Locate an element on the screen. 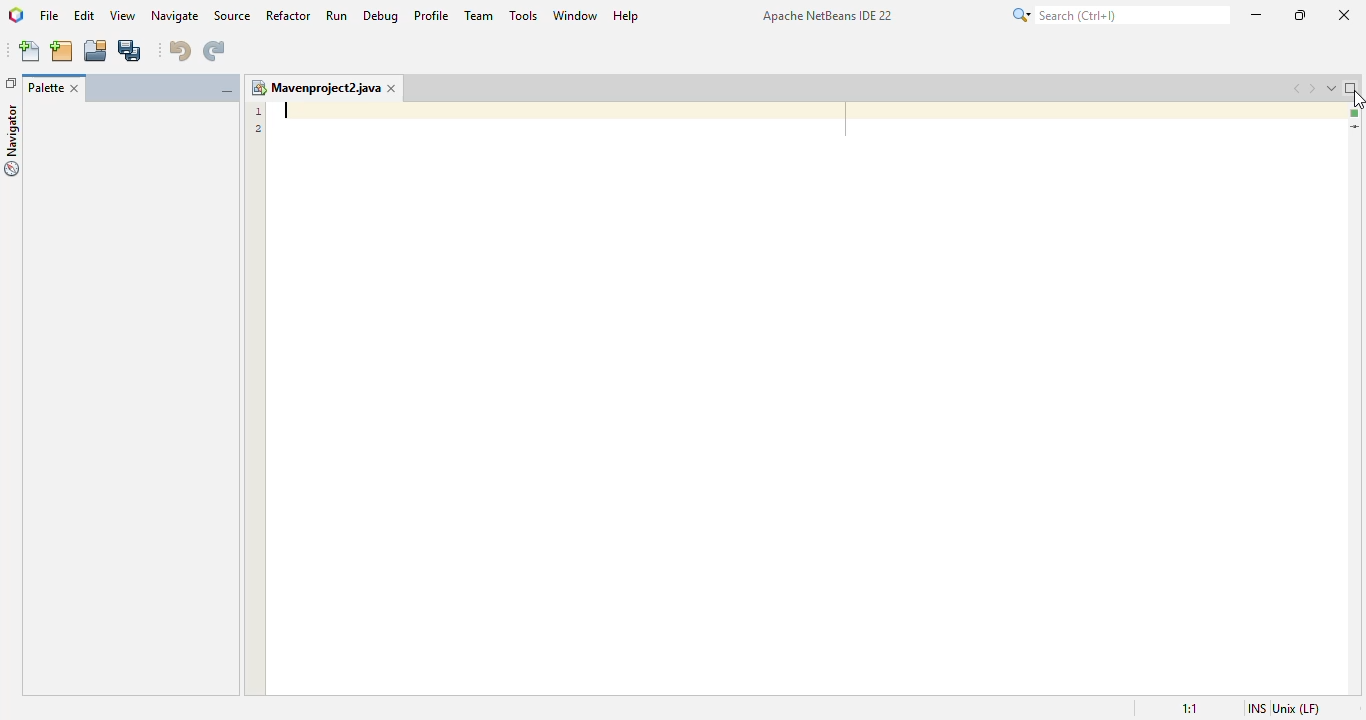 This screenshot has height=720, width=1366. close is located at coordinates (1346, 15).